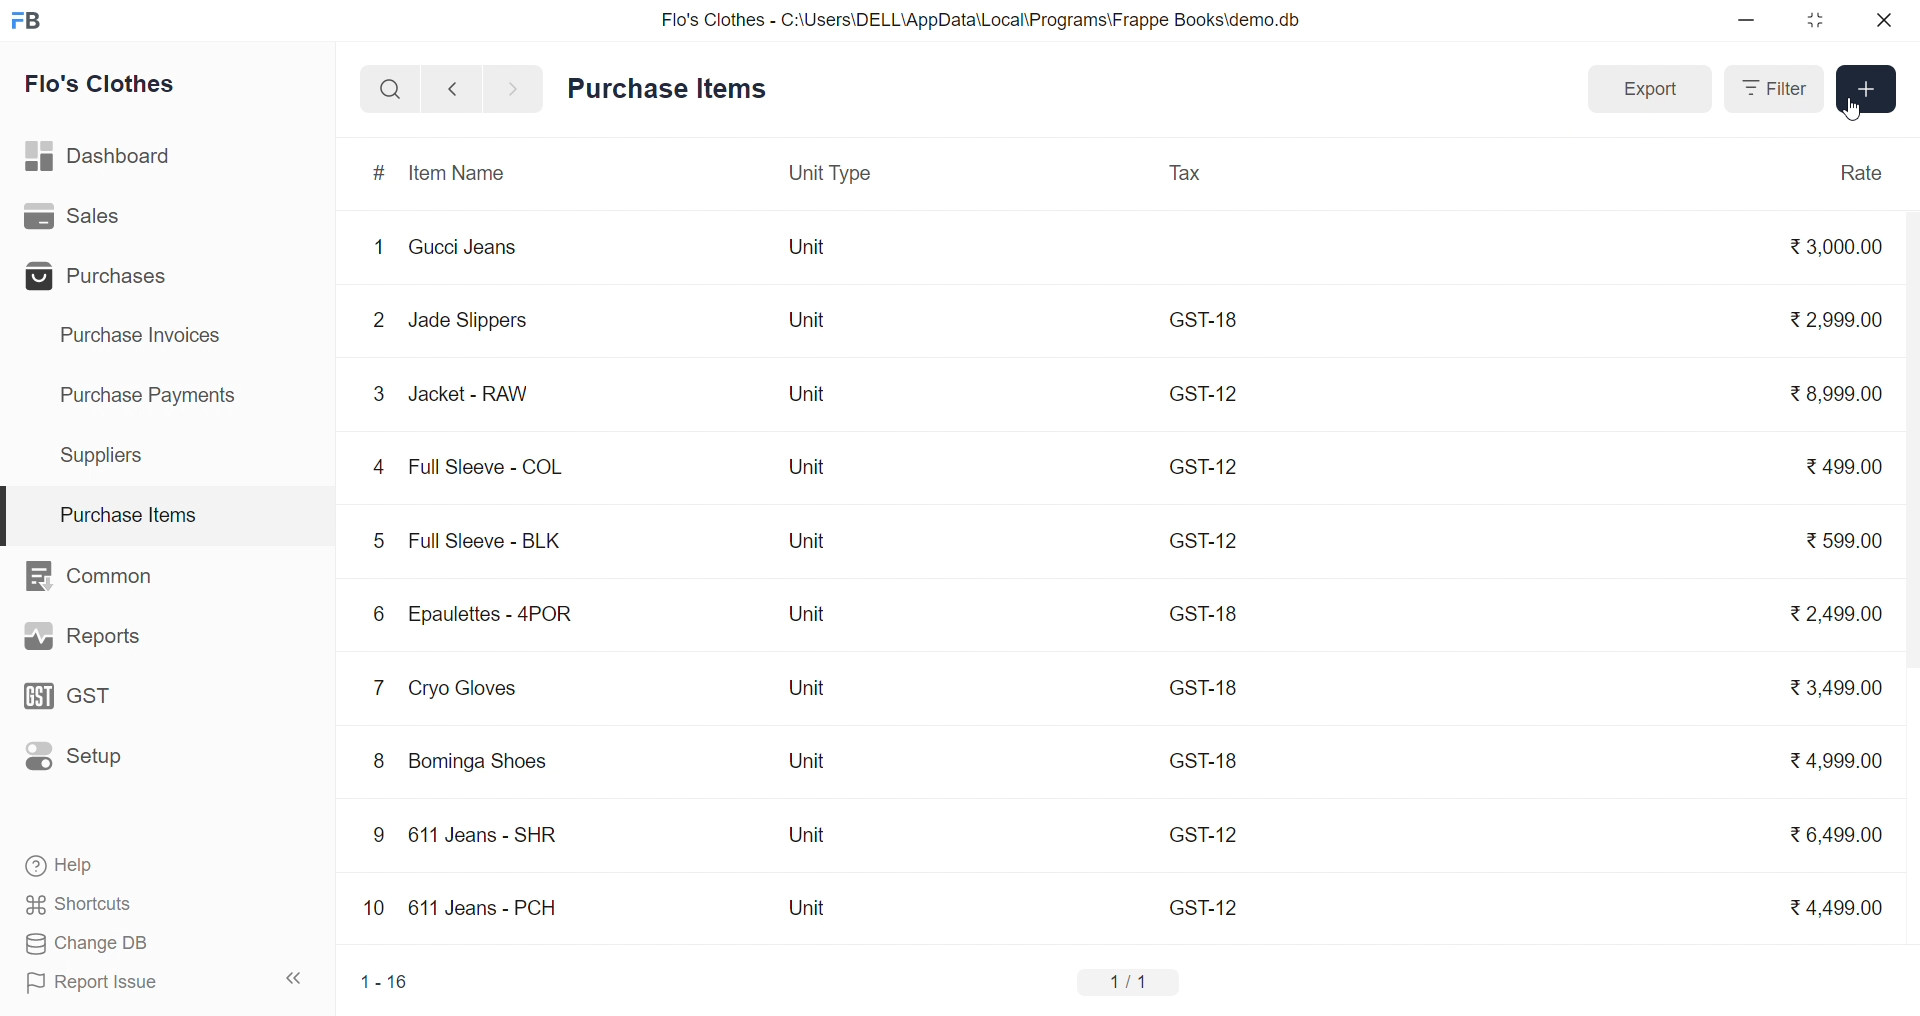 The width and height of the screenshot is (1920, 1016). Describe the element at coordinates (1835, 317) in the screenshot. I see `₹2,999.00` at that location.